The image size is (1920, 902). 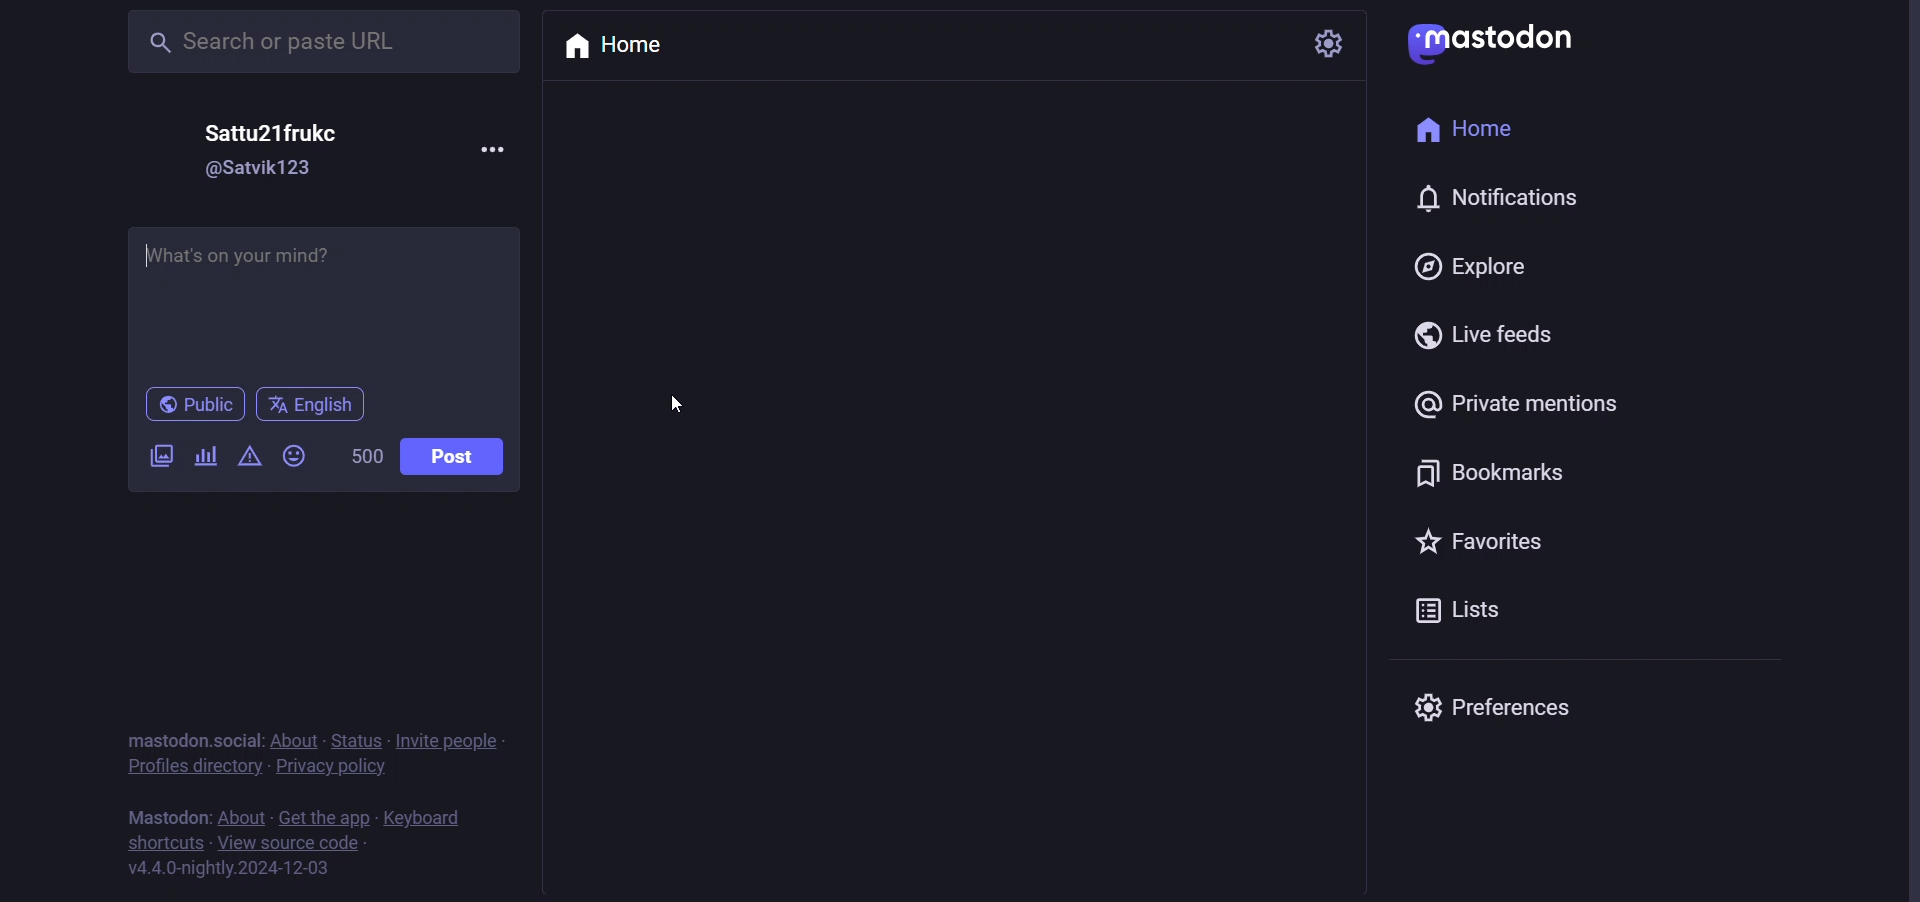 I want to click on english, so click(x=319, y=405).